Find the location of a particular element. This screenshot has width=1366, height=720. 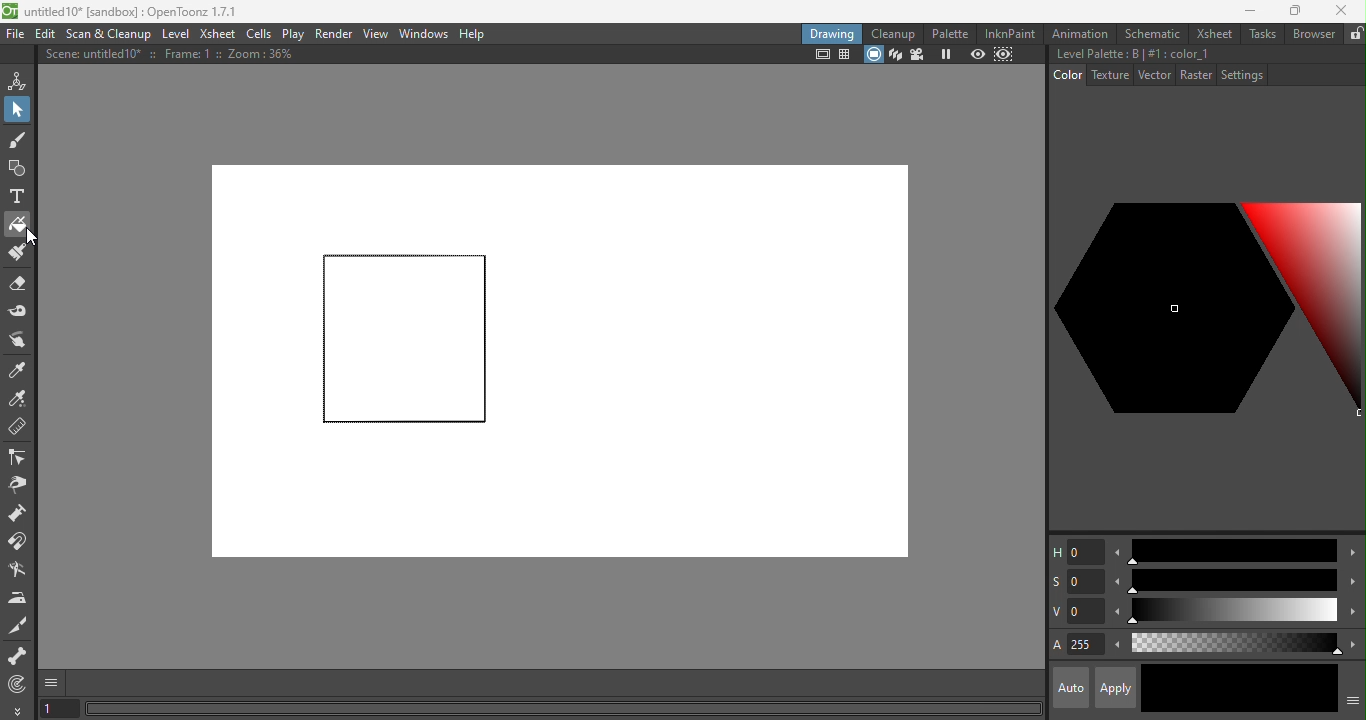

V is located at coordinates (1076, 611).